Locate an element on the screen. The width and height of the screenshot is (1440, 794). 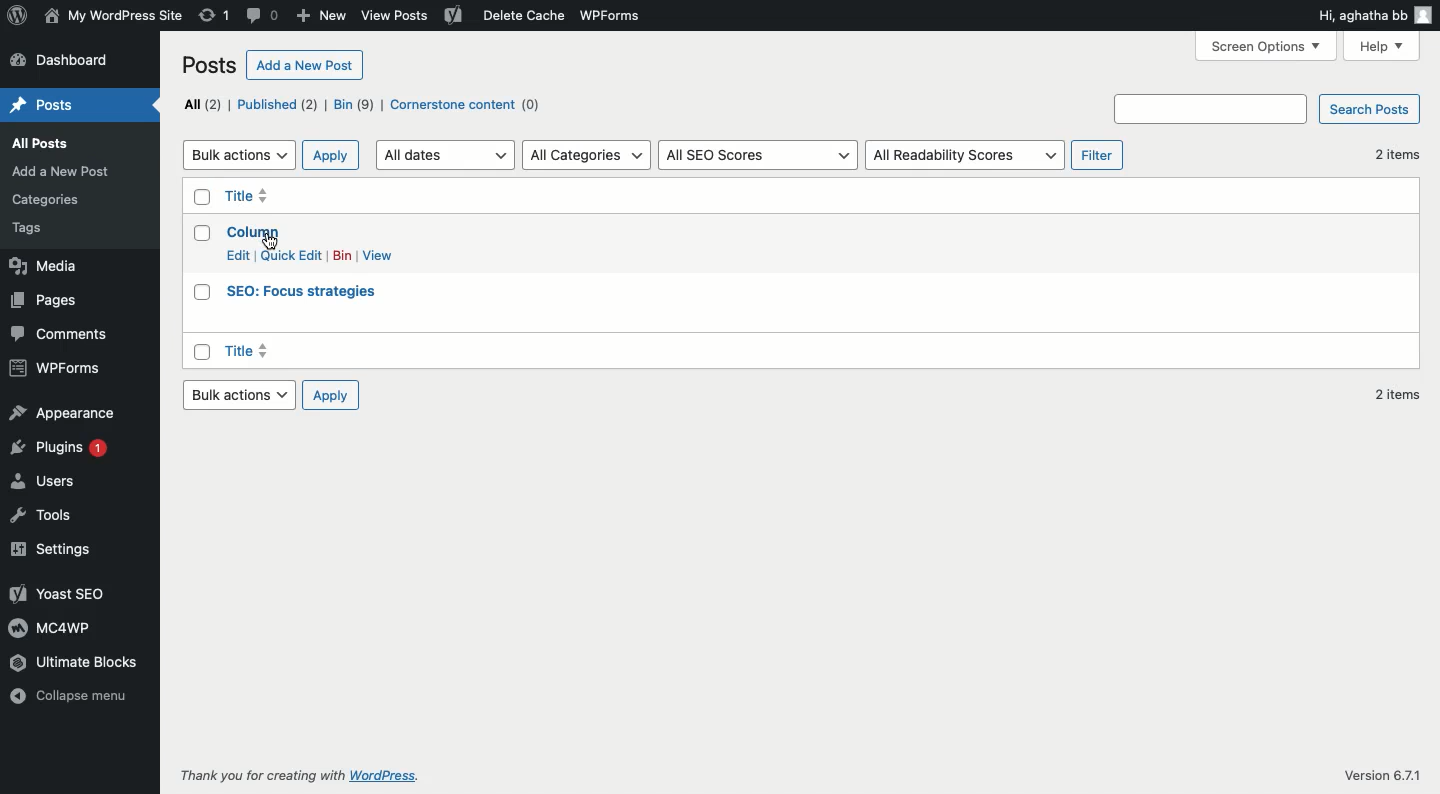
checkbox is located at coordinates (200, 234).